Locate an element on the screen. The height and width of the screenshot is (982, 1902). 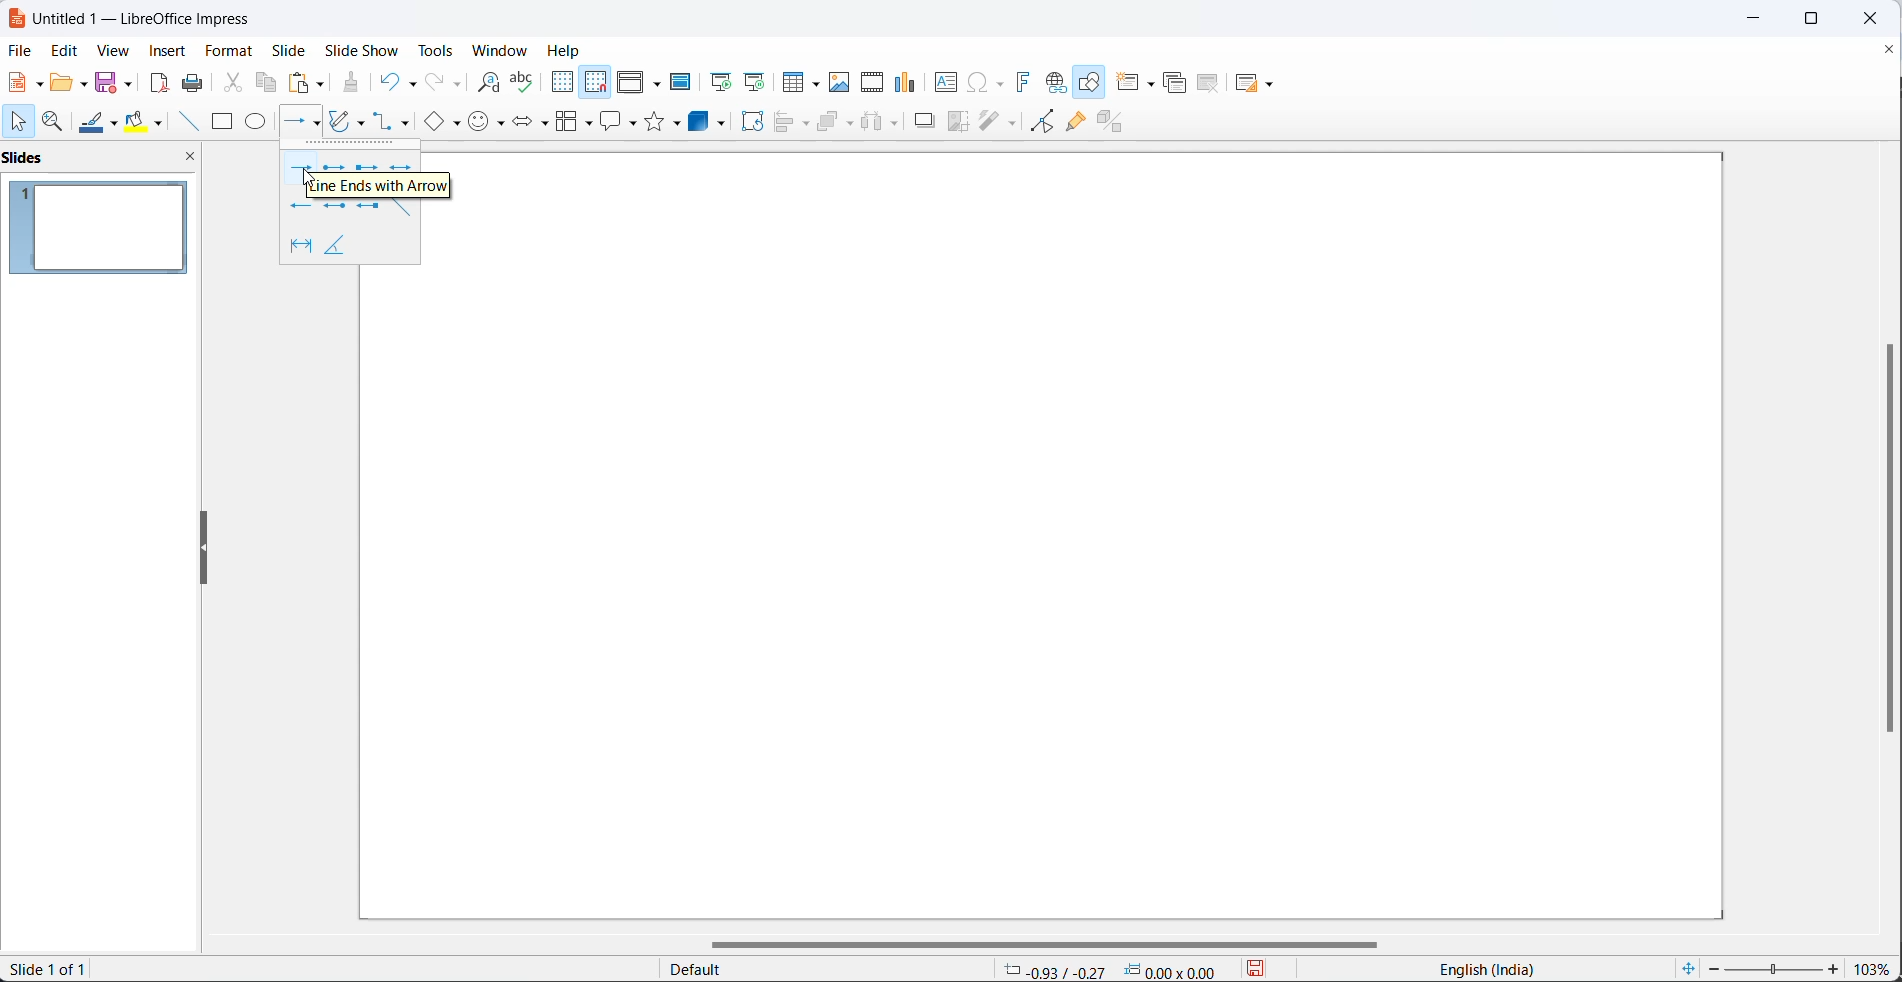
filters is located at coordinates (997, 123).